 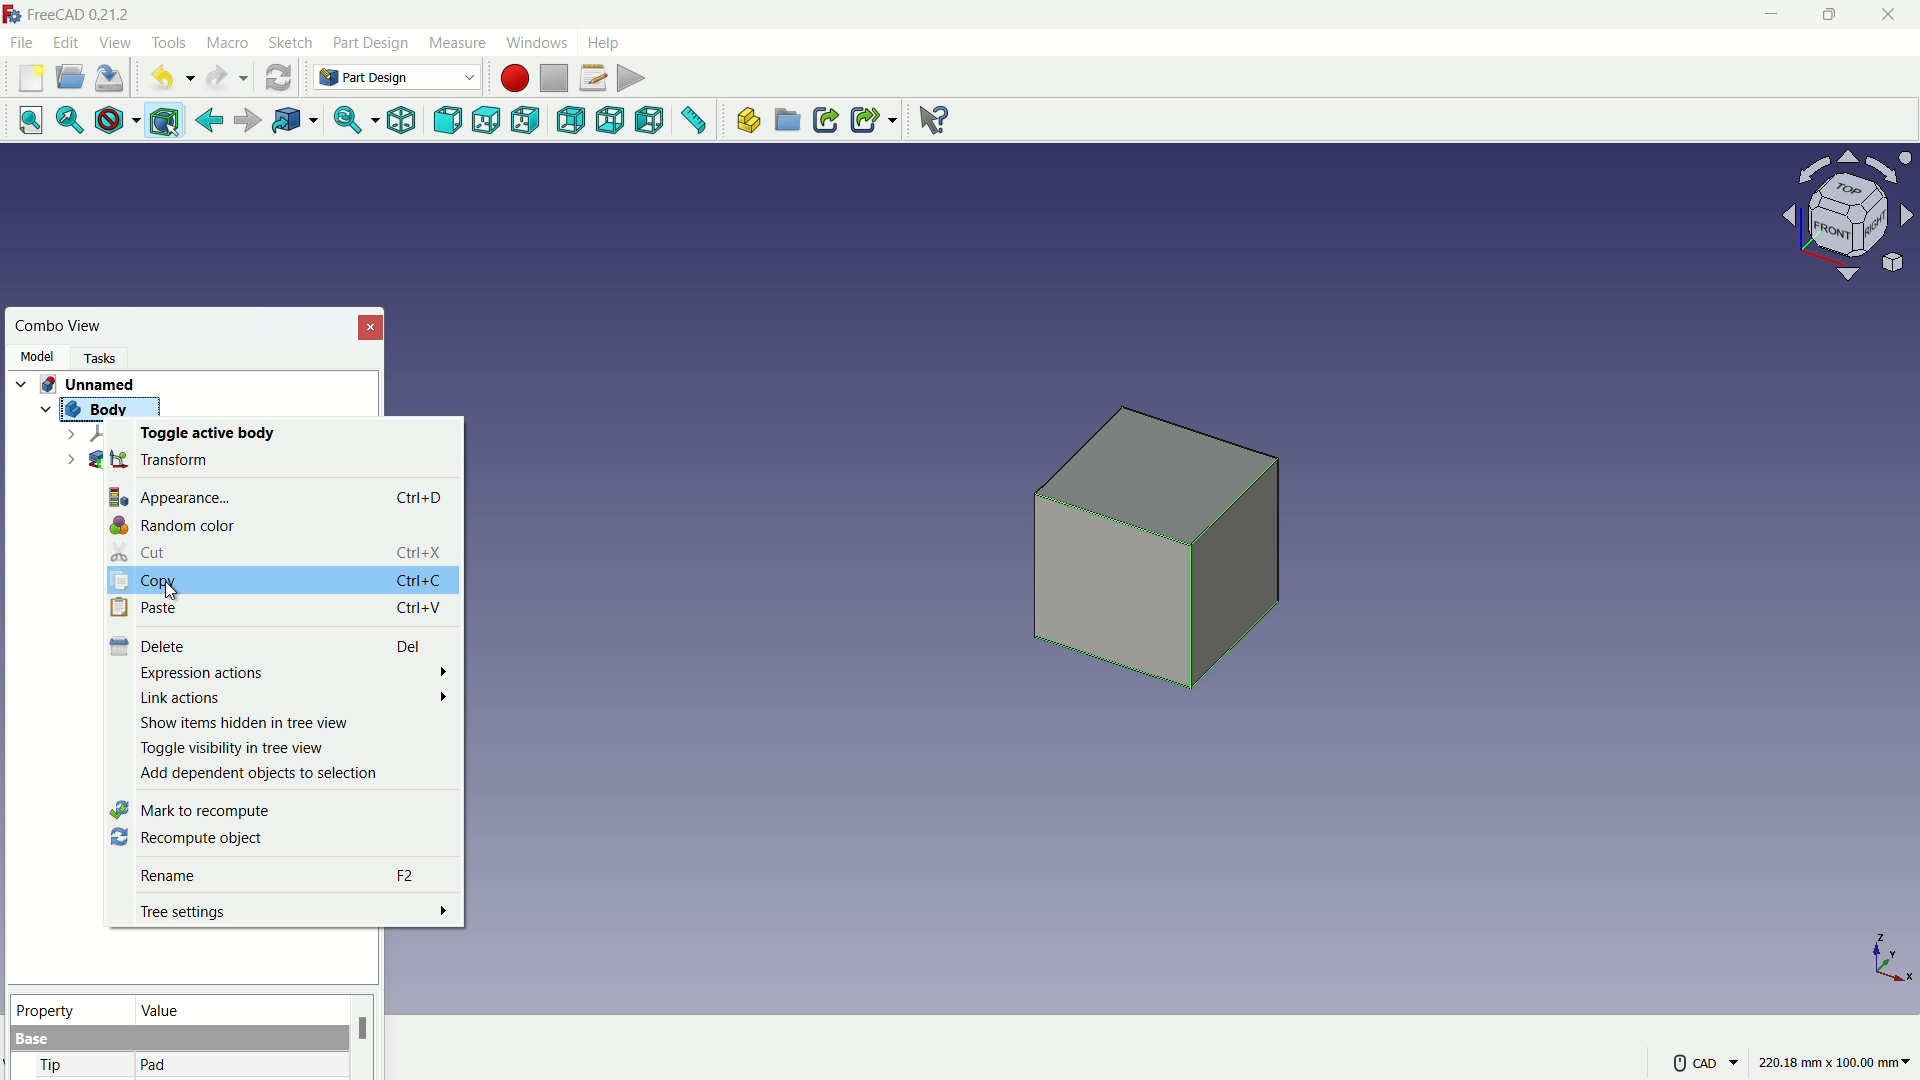 What do you see at coordinates (244, 722) in the screenshot?
I see `Show items hidden in tree view` at bounding box center [244, 722].